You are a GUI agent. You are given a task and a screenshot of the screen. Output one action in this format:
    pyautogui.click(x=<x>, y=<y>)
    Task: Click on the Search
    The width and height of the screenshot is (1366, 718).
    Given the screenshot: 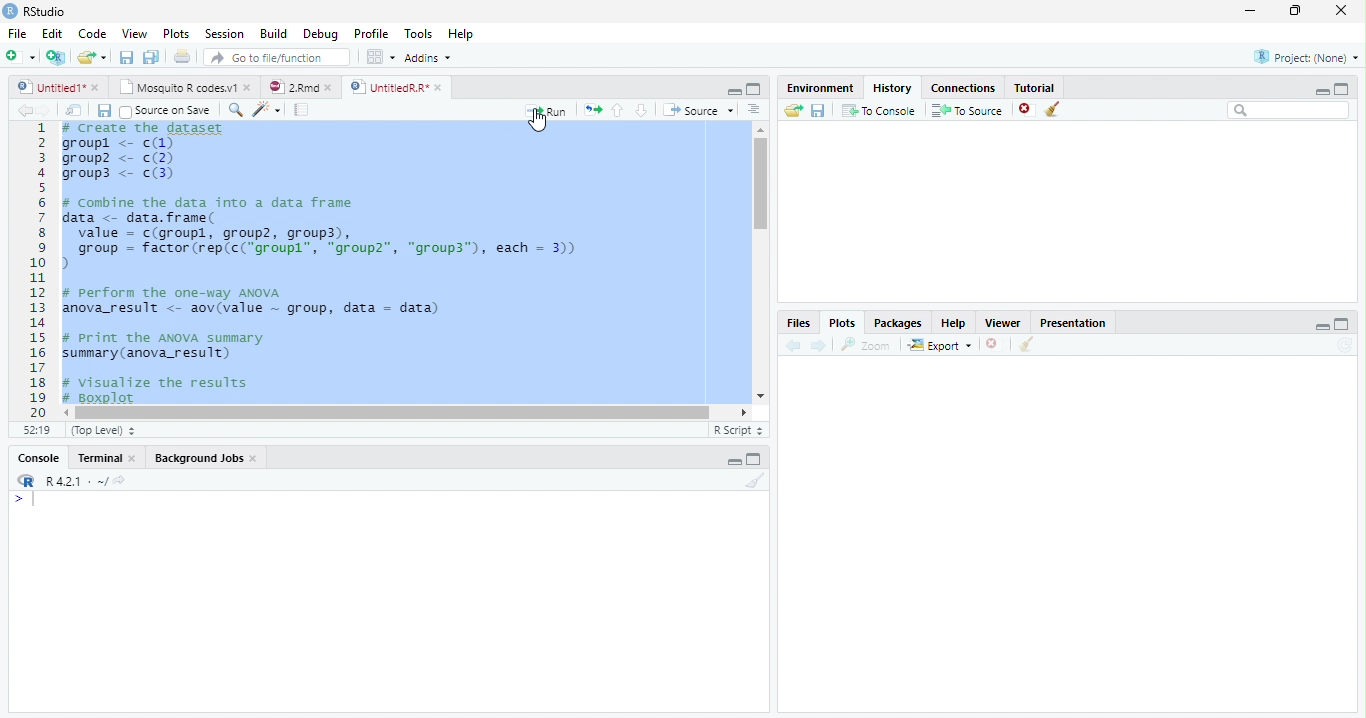 What is the action you would take?
    pyautogui.click(x=1289, y=111)
    